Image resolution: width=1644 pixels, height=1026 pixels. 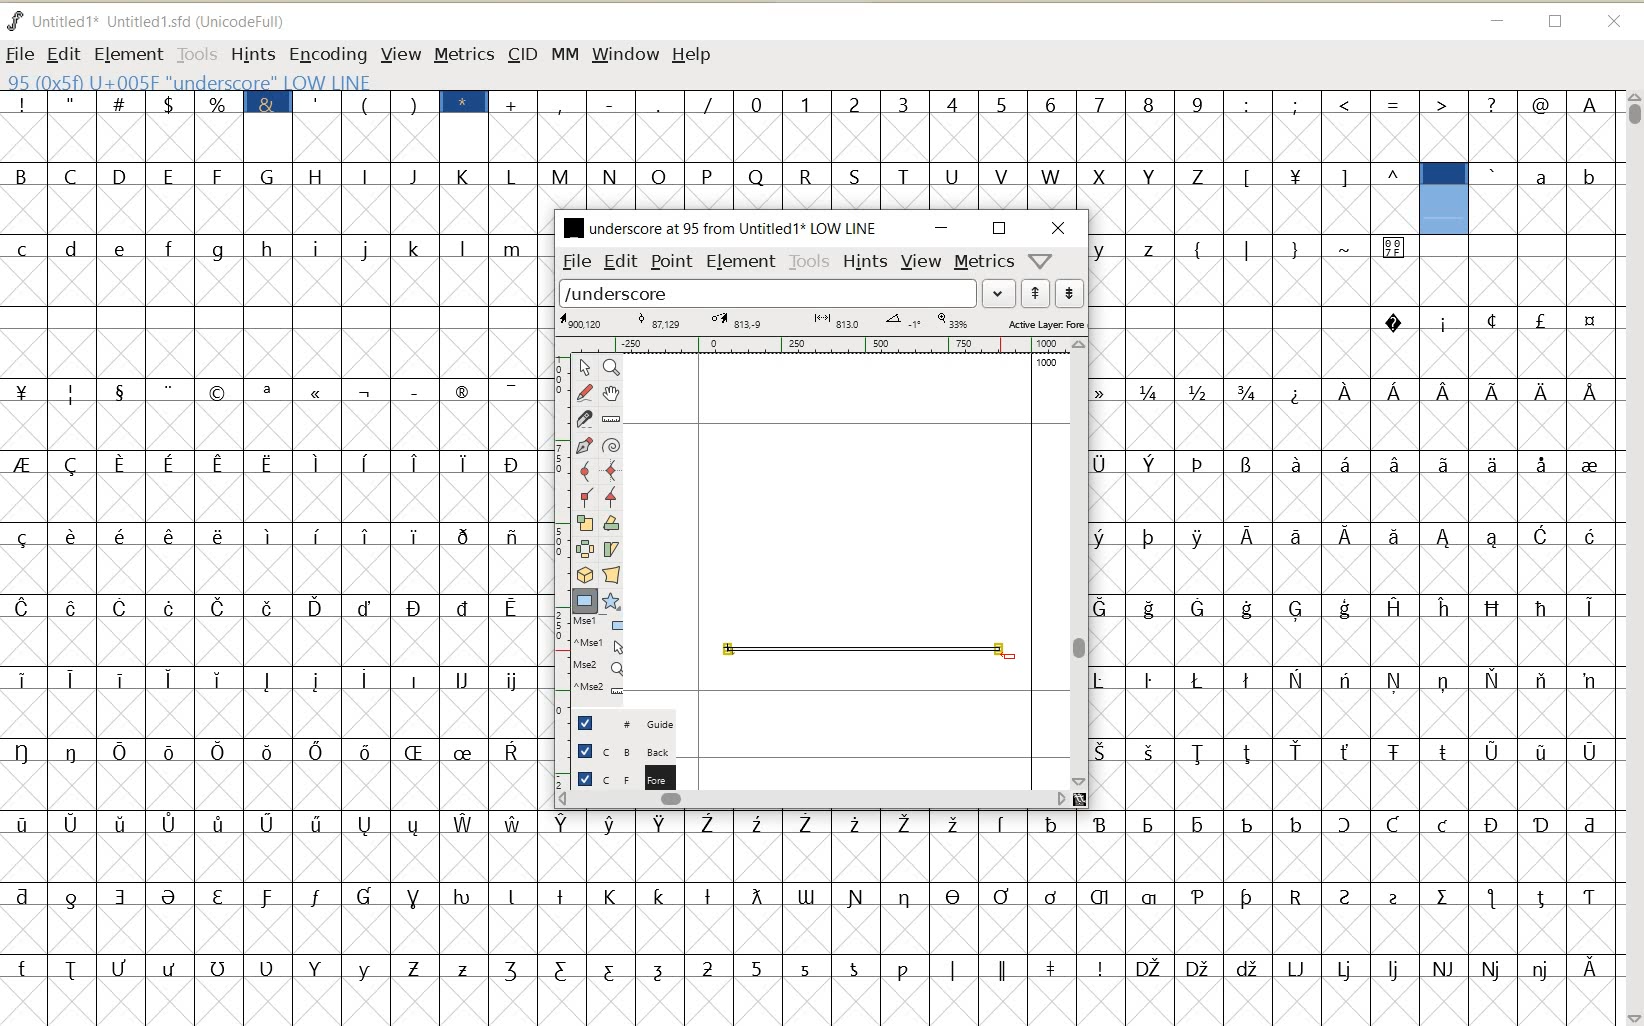 I want to click on HINTS, so click(x=252, y=54).